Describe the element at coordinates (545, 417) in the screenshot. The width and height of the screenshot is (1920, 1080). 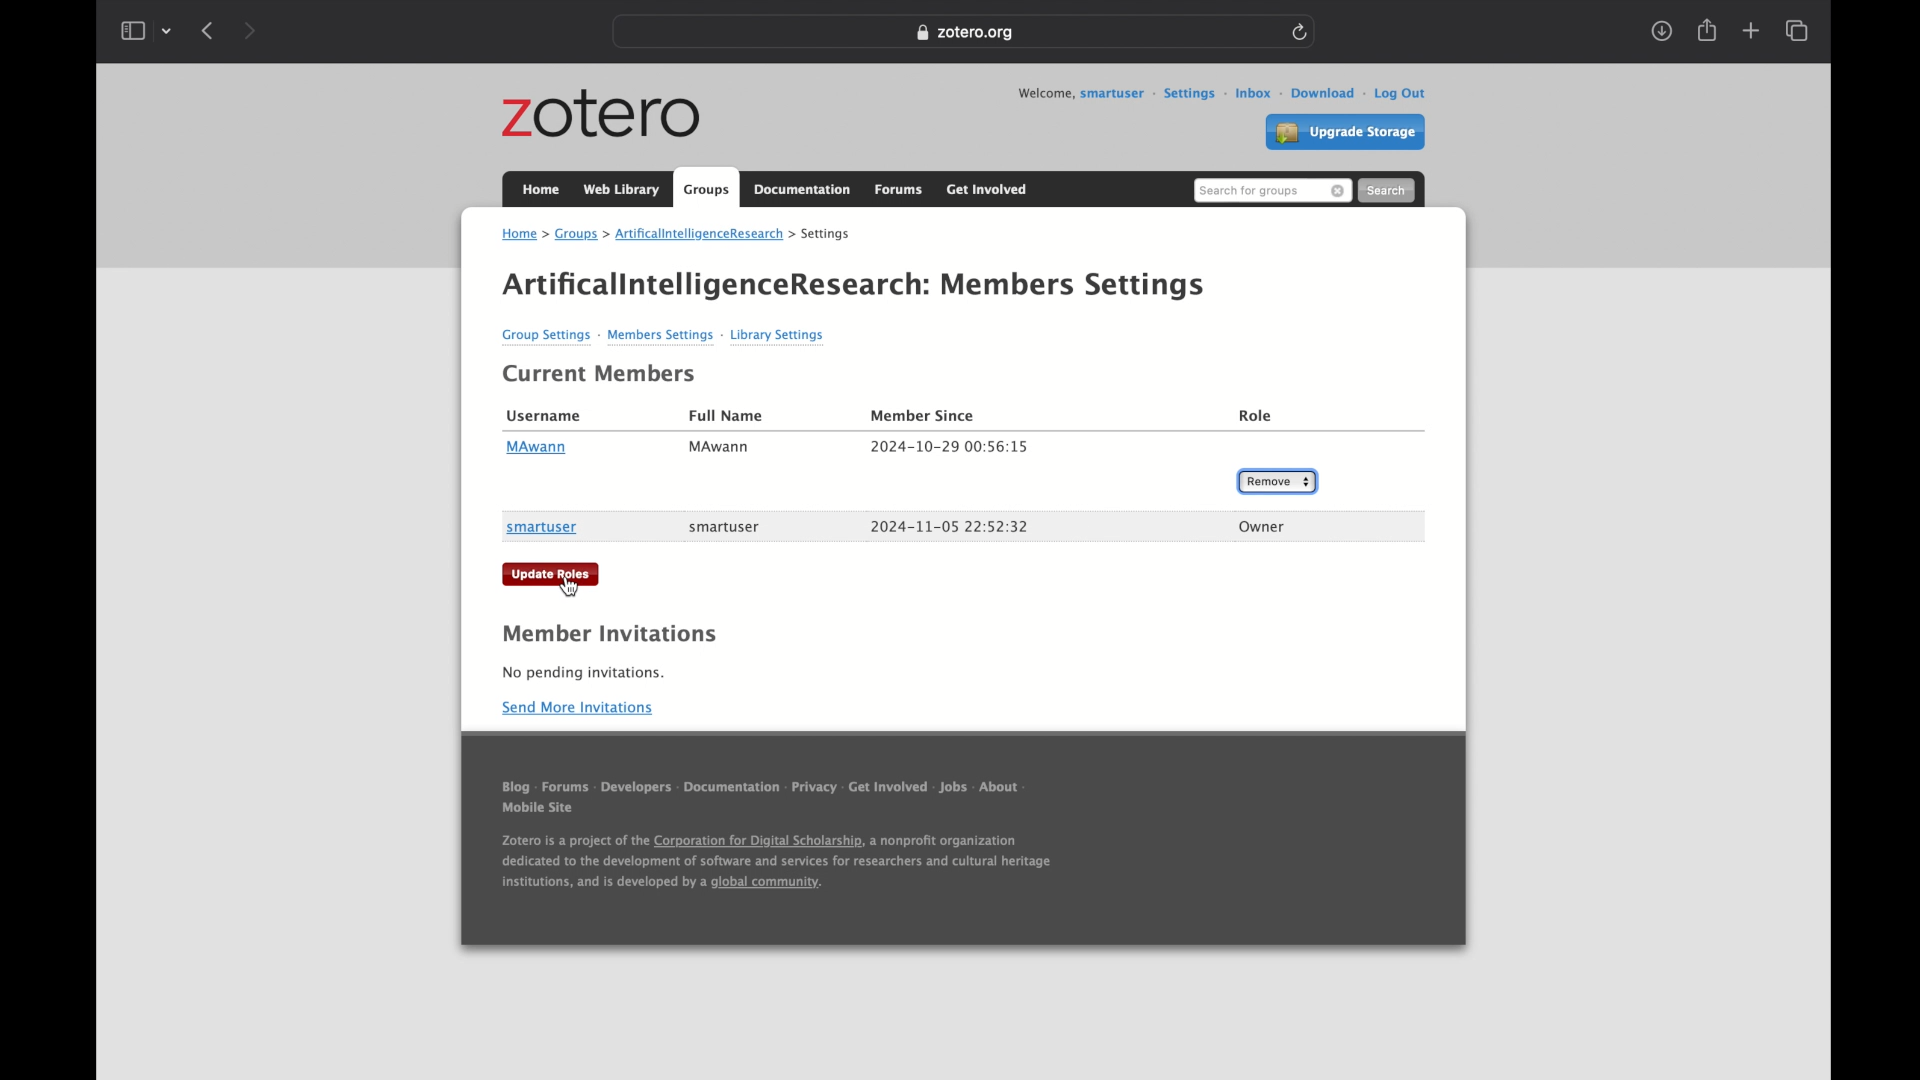
I see `username` at that location.